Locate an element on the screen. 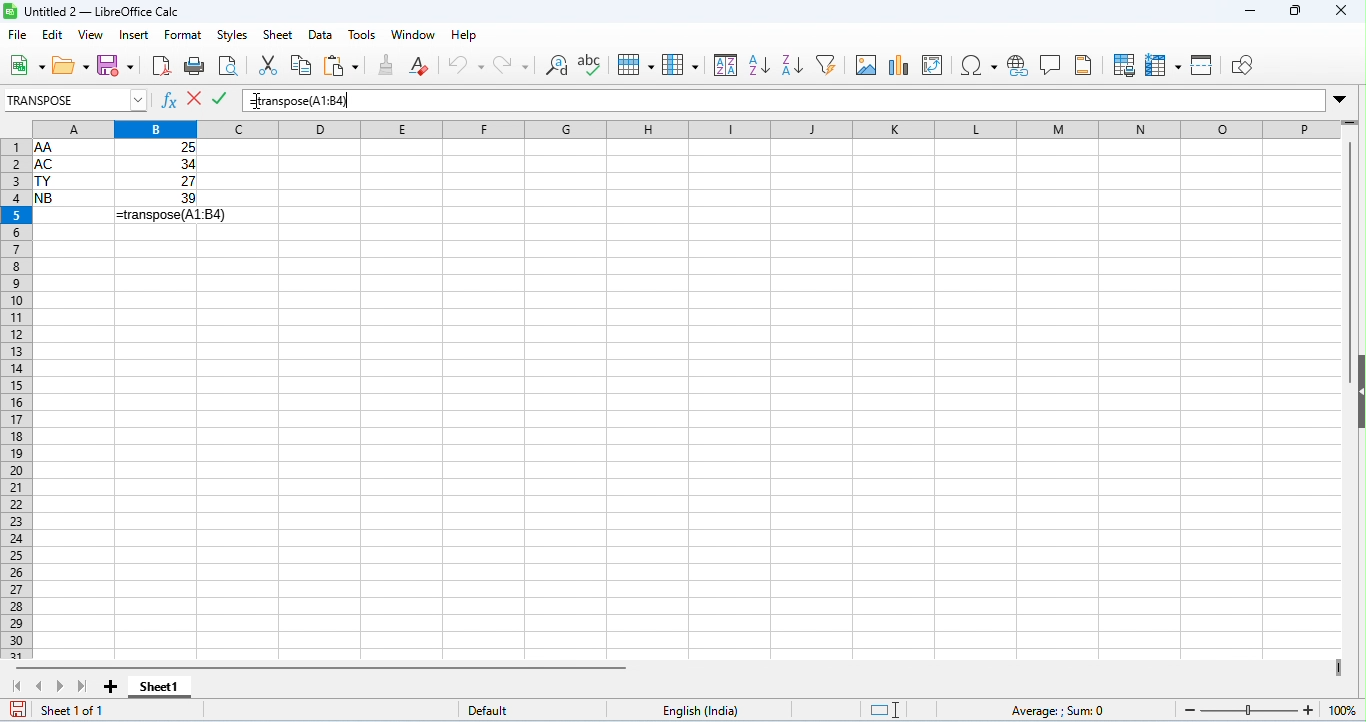 This screenshot has width=1366, height=722. filter is located at coordinates (830, 63).